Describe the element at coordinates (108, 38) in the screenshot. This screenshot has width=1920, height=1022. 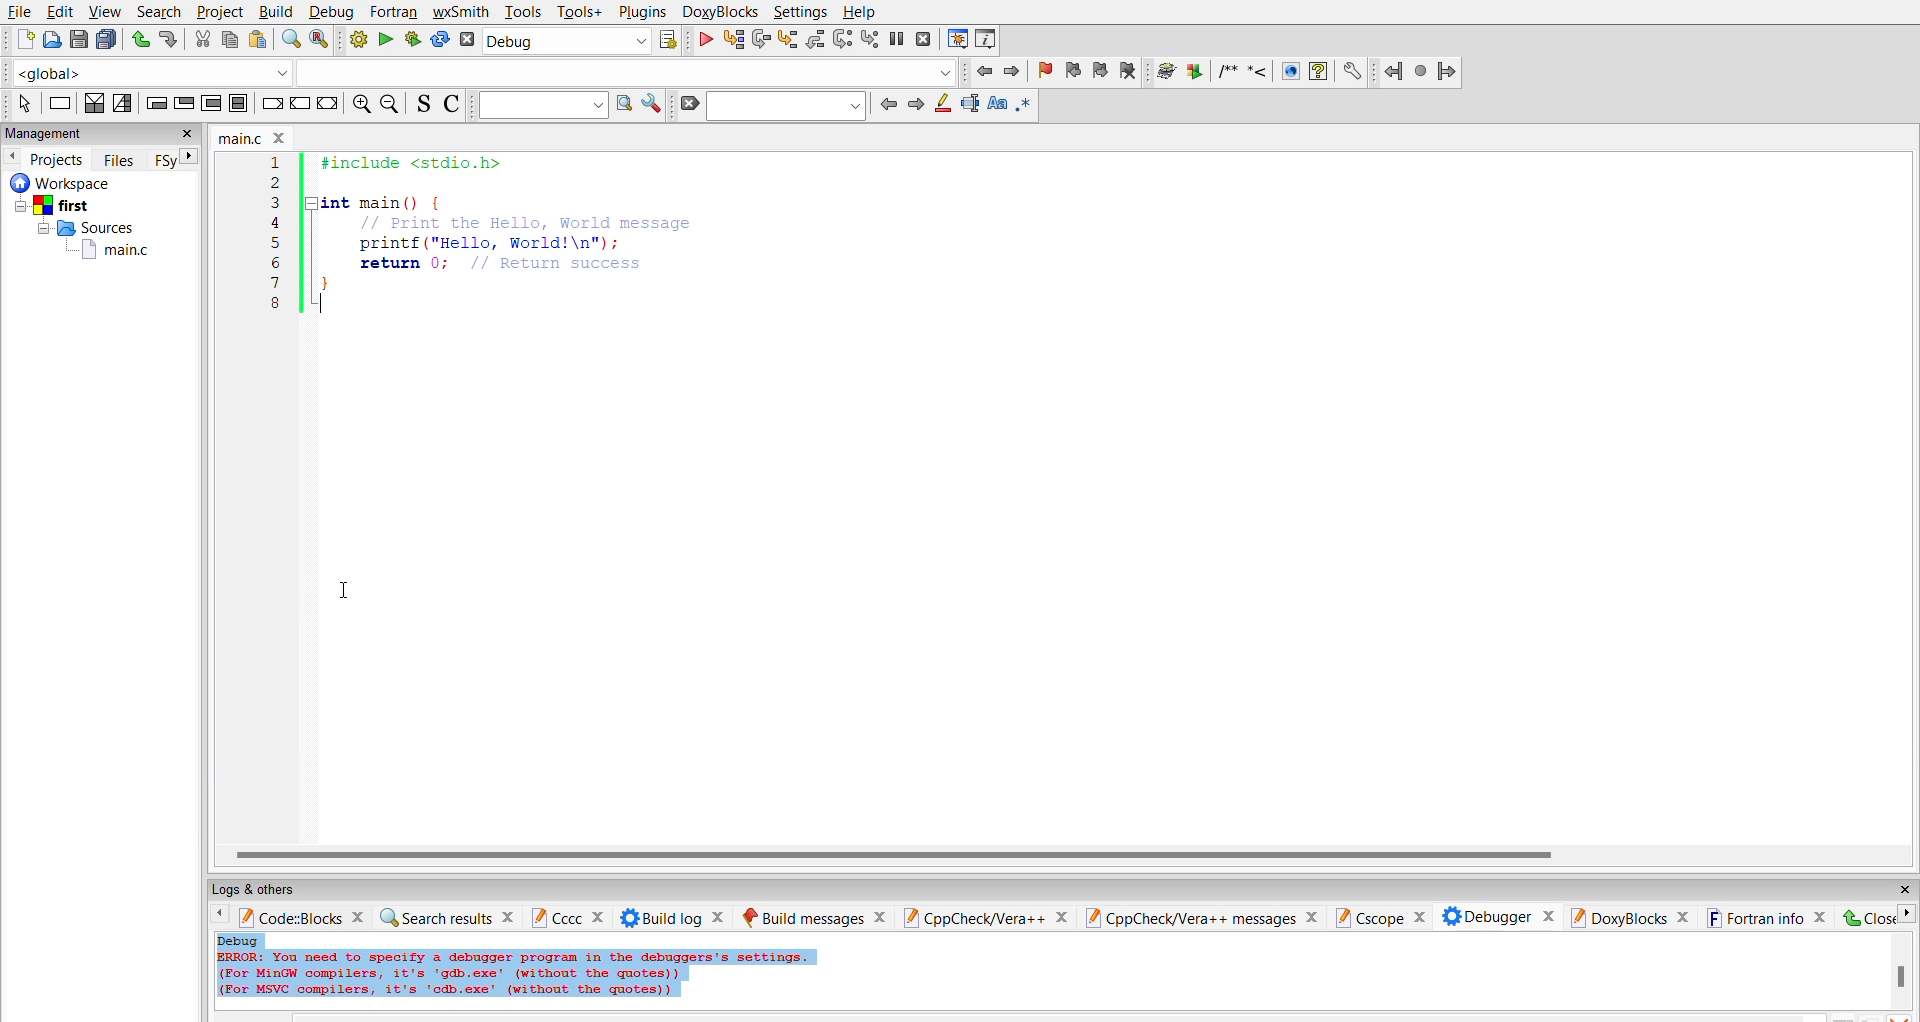
I see `save all` at that location.